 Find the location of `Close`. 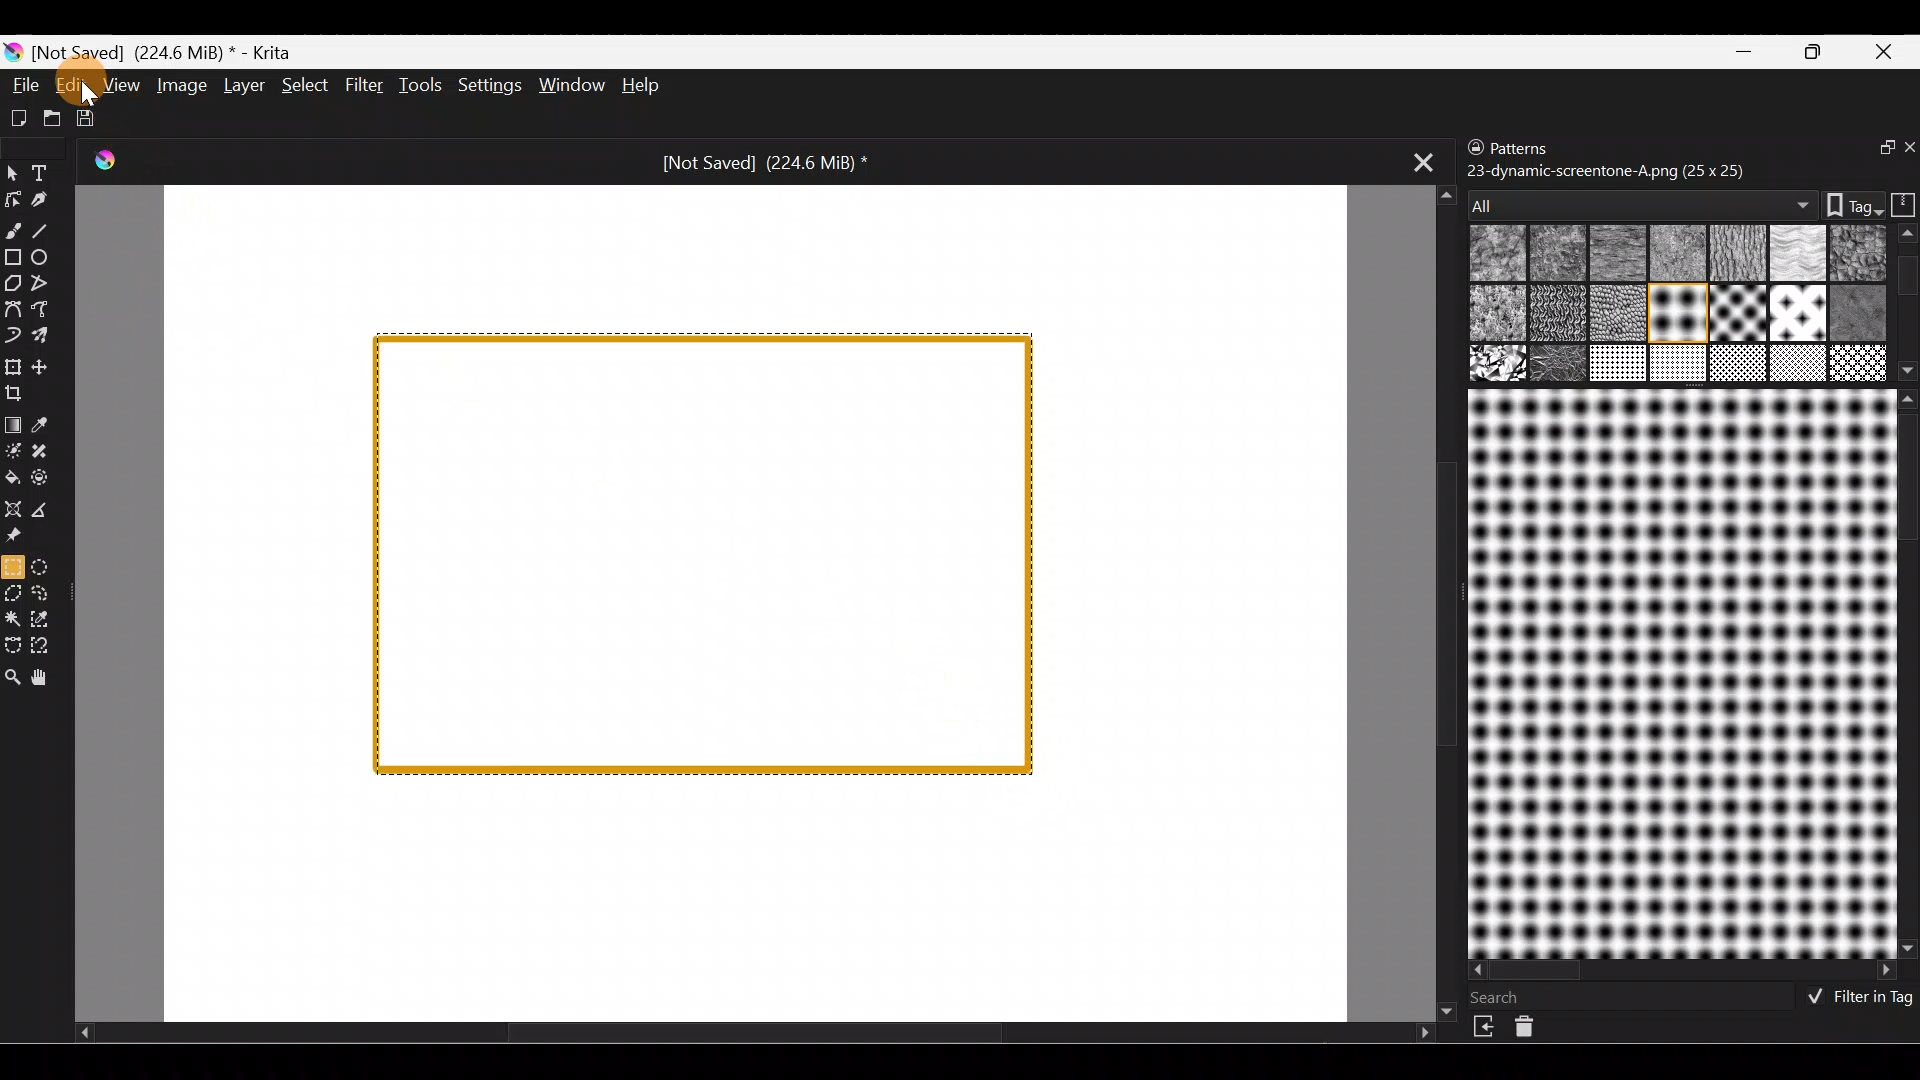

Close is located at coordinates (1889, 50).